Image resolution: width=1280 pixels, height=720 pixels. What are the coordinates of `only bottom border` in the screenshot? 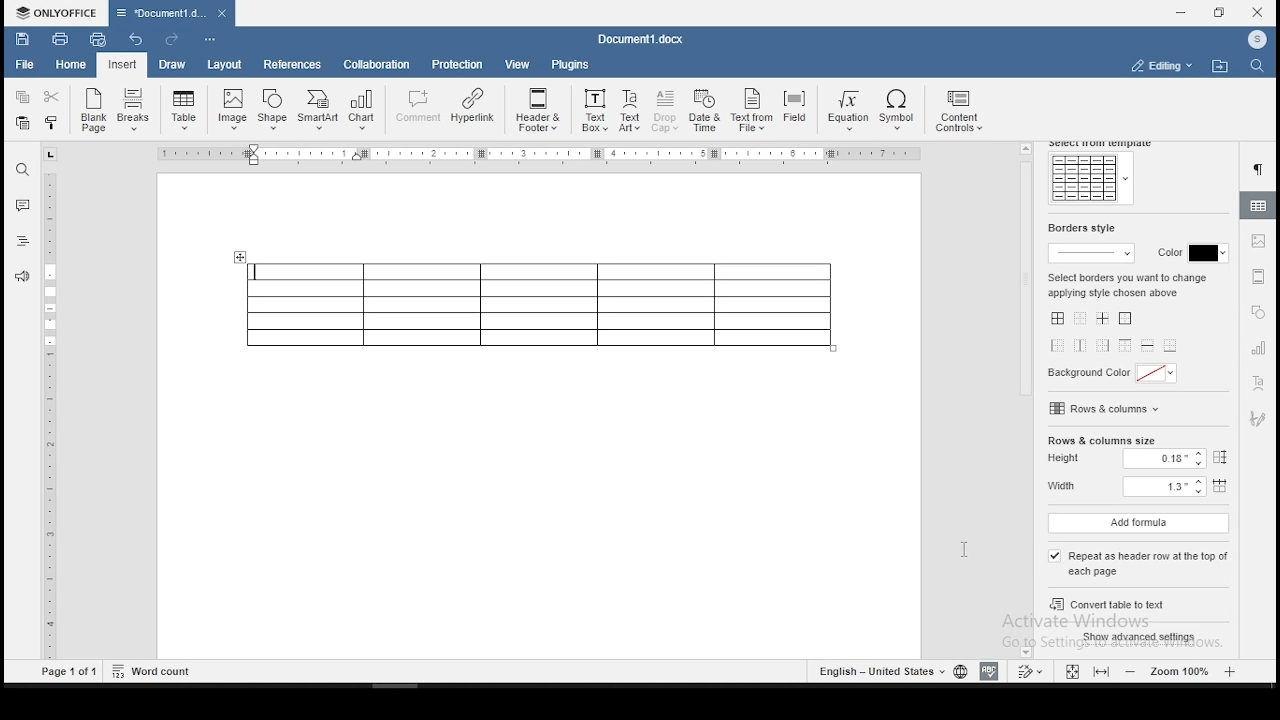 It's located at (1172, 345).